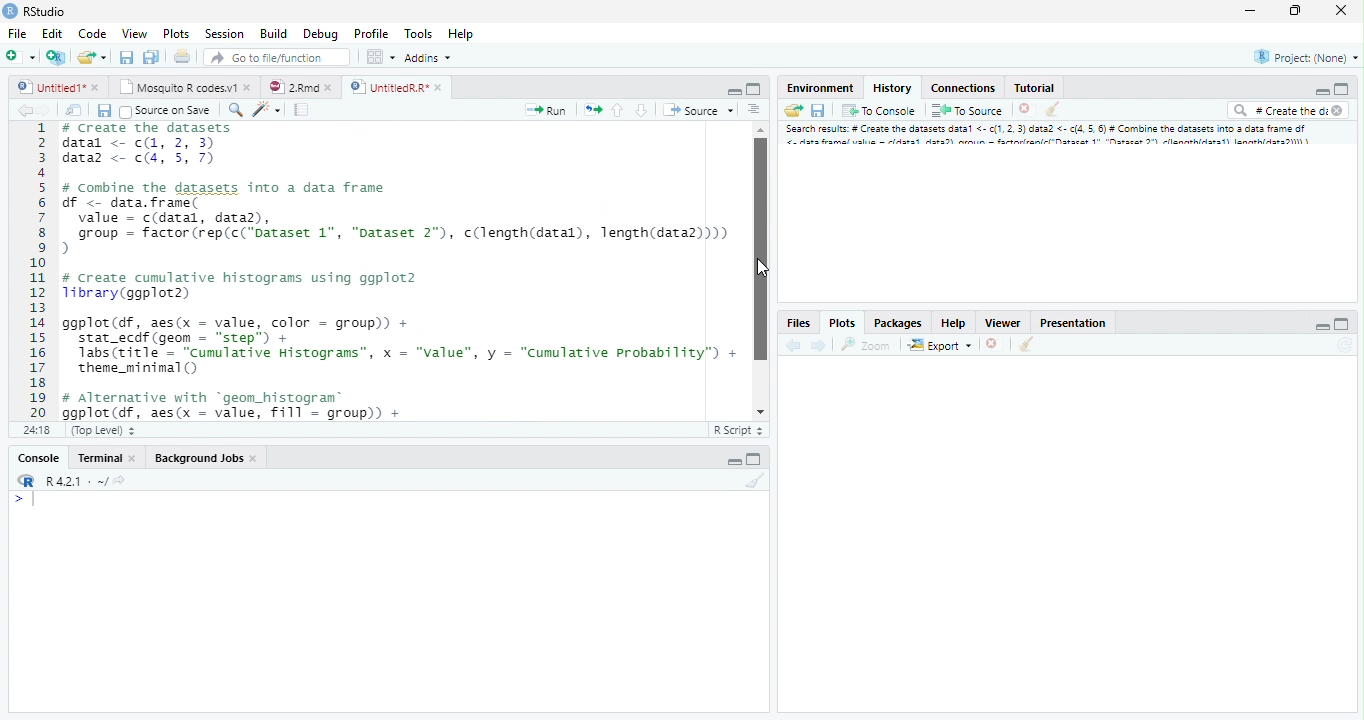  Describe the element at coordinates (408, 92) in the screenshot. I see `Cursor` at that location.